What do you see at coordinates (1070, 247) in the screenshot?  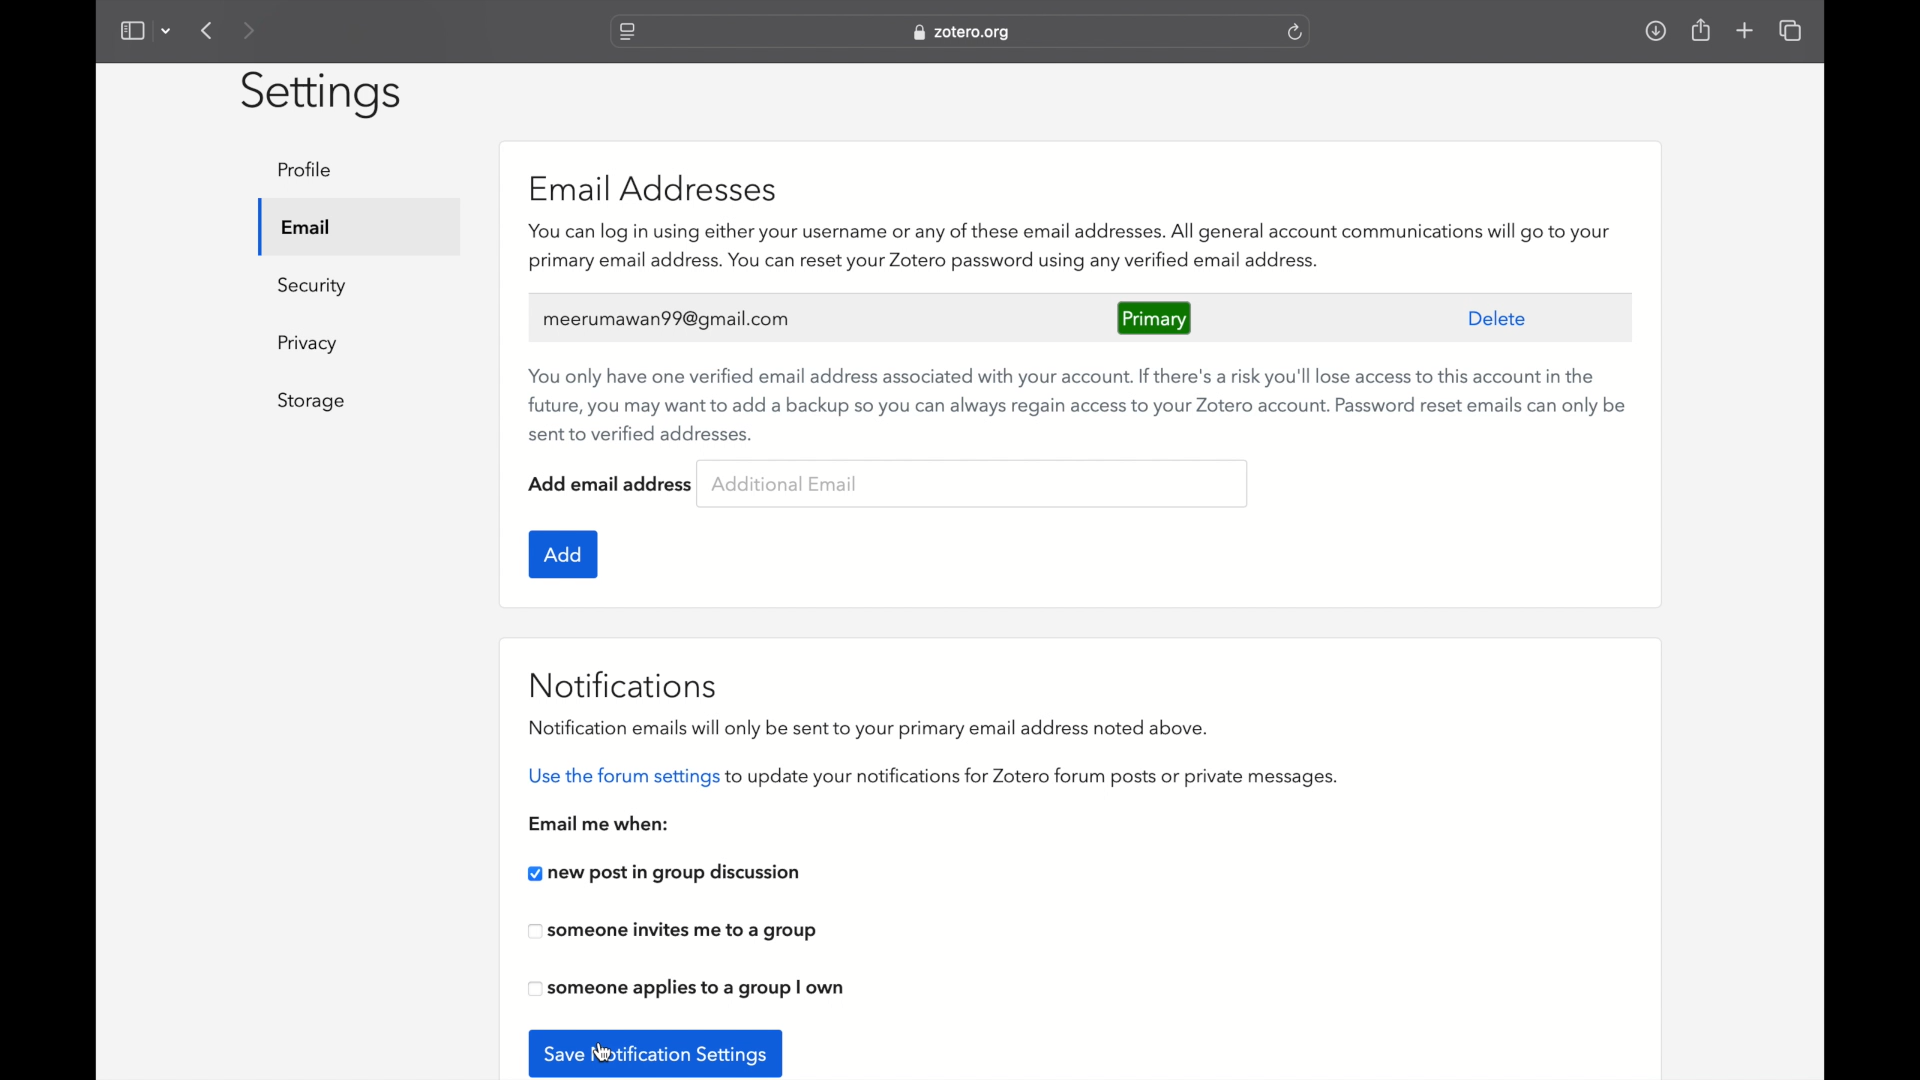 I see `zotero features associated with email` at bounding box center [1070, 247].